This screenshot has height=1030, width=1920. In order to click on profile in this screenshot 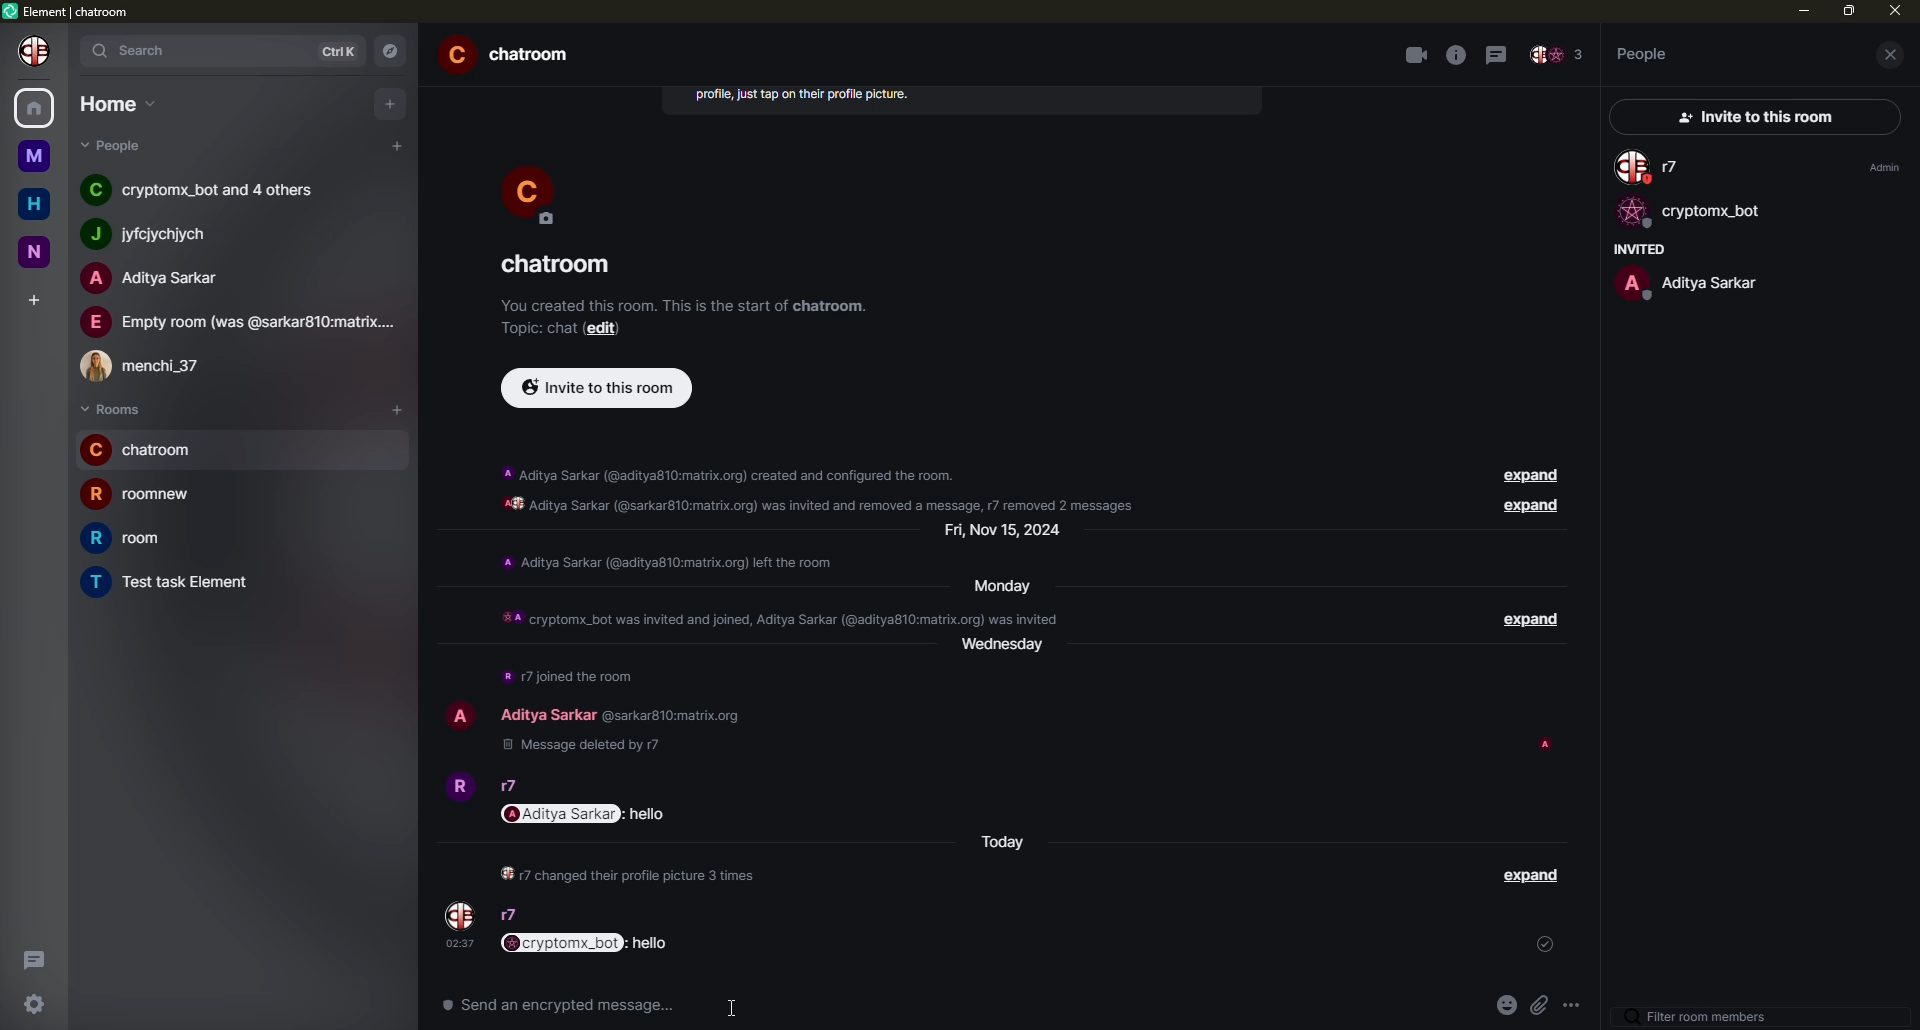, I will do `click(38, 50)`.